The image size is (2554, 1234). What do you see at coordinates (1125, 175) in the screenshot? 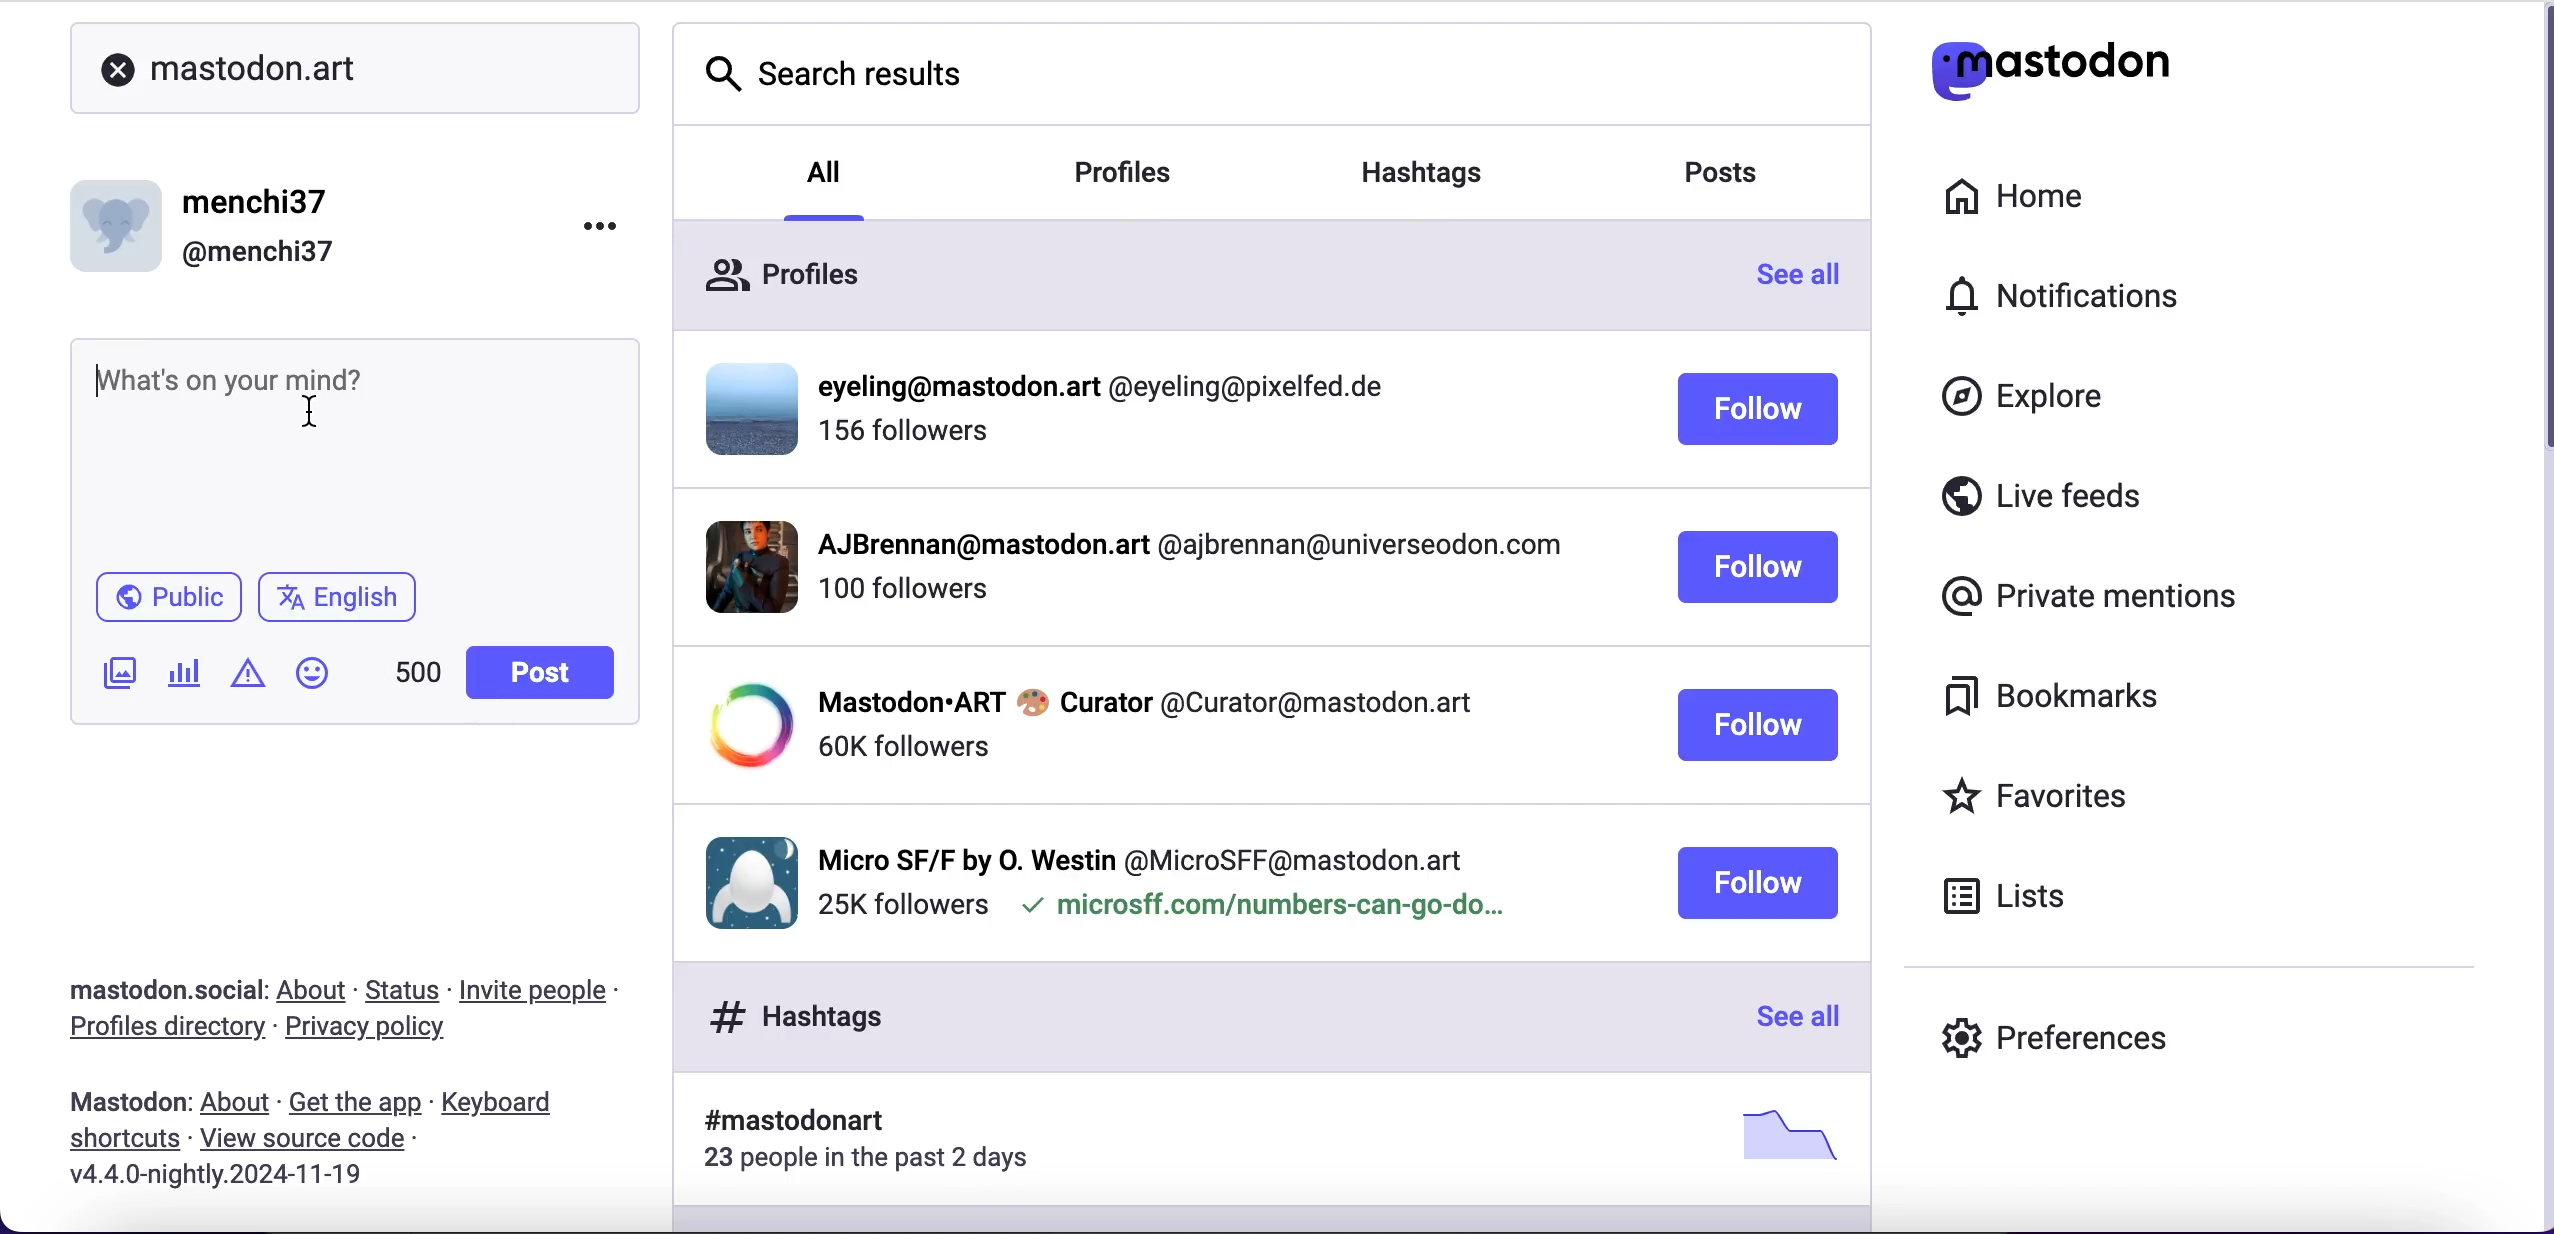
I see `profiles` at bounding box center [1125, 175].